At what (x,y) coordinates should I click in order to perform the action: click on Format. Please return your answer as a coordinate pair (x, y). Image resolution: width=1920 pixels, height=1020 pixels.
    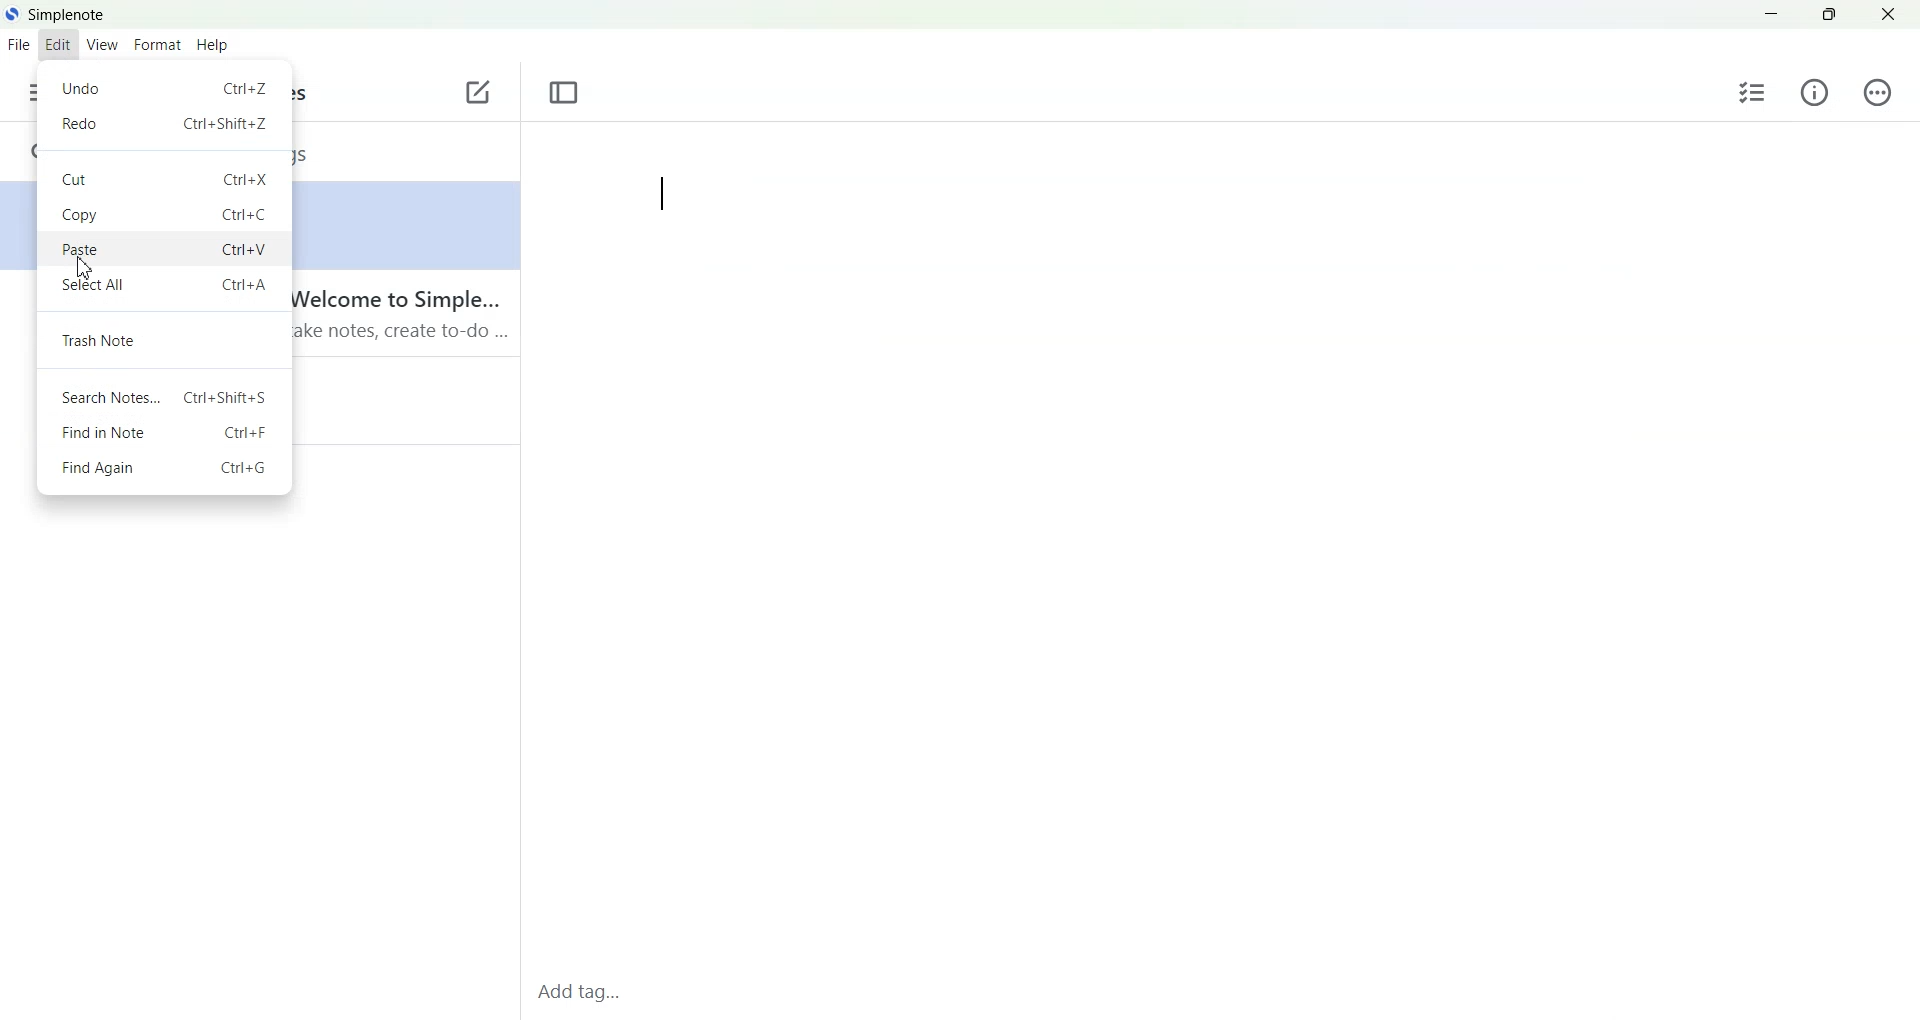
    Looking at the image, I should click on (156, 46).